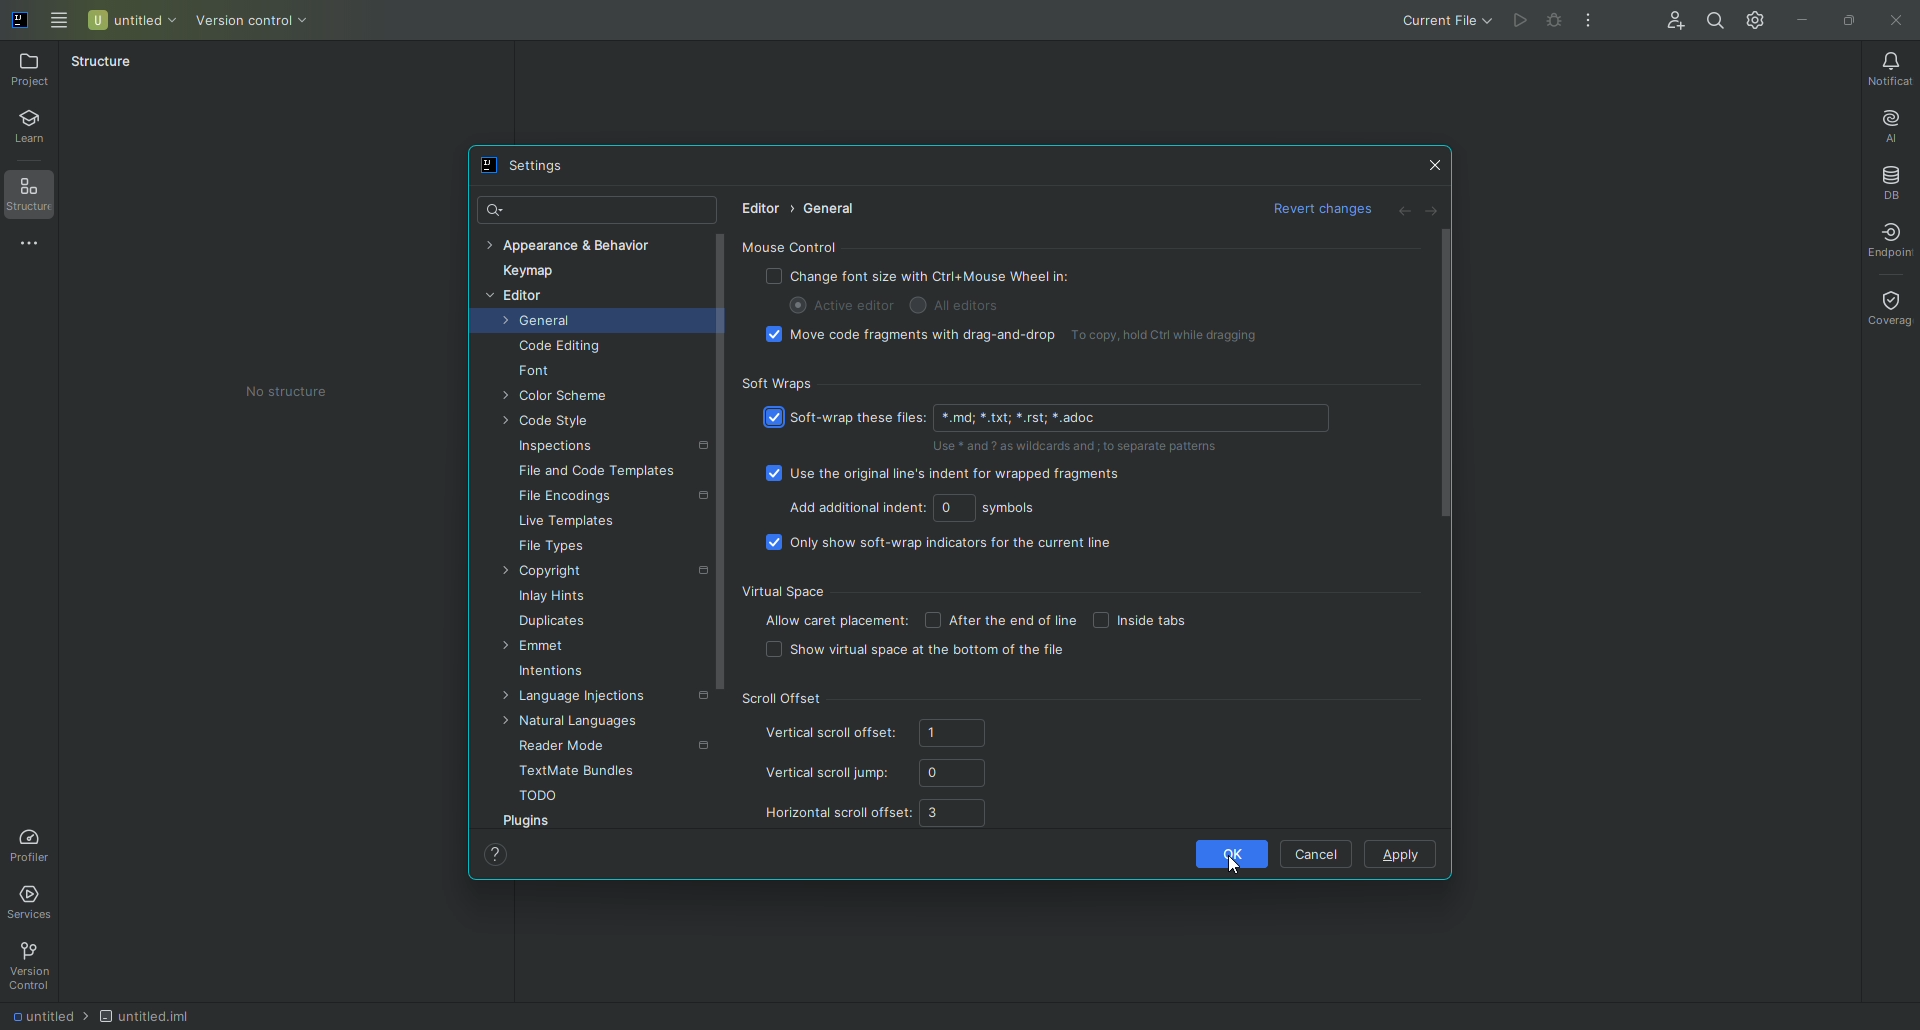 The width and height of the screenshot is (1920, 1030). Describe the element at coordinates (572, 696) in the screenshot. I see `Language injections` at that location.